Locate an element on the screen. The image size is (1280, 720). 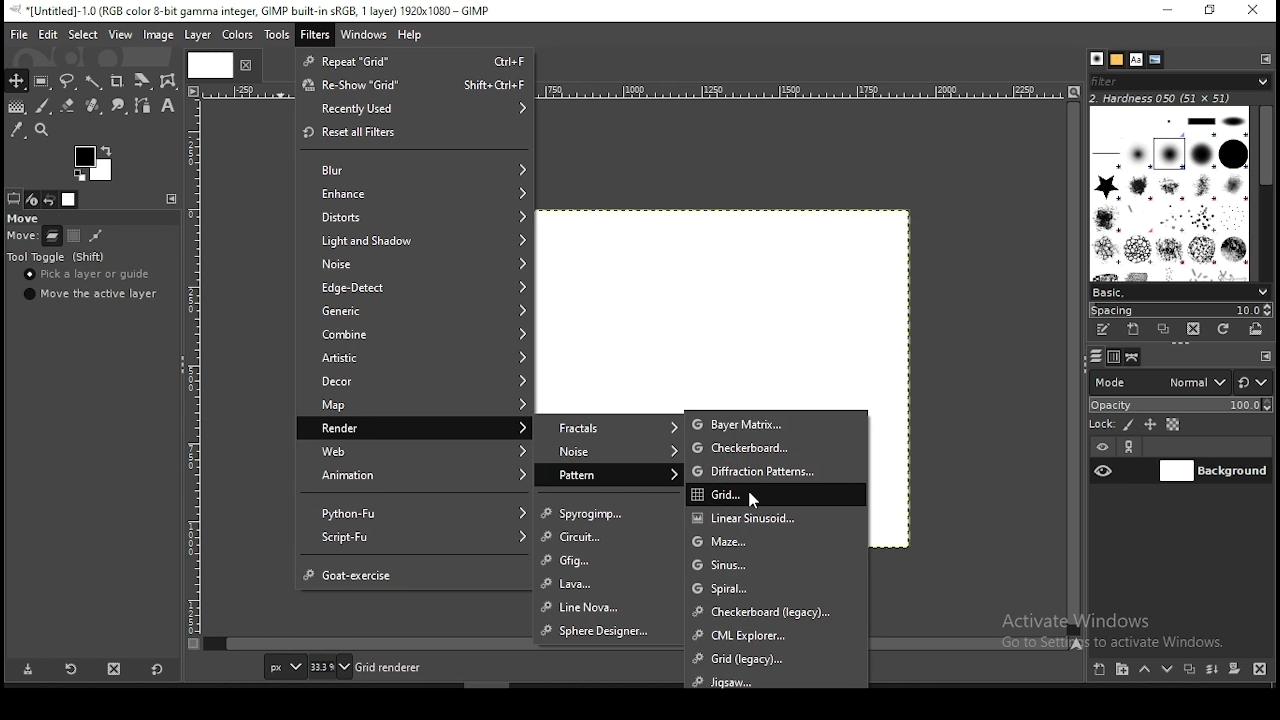
checkboard is located at coordinates (777, 449).